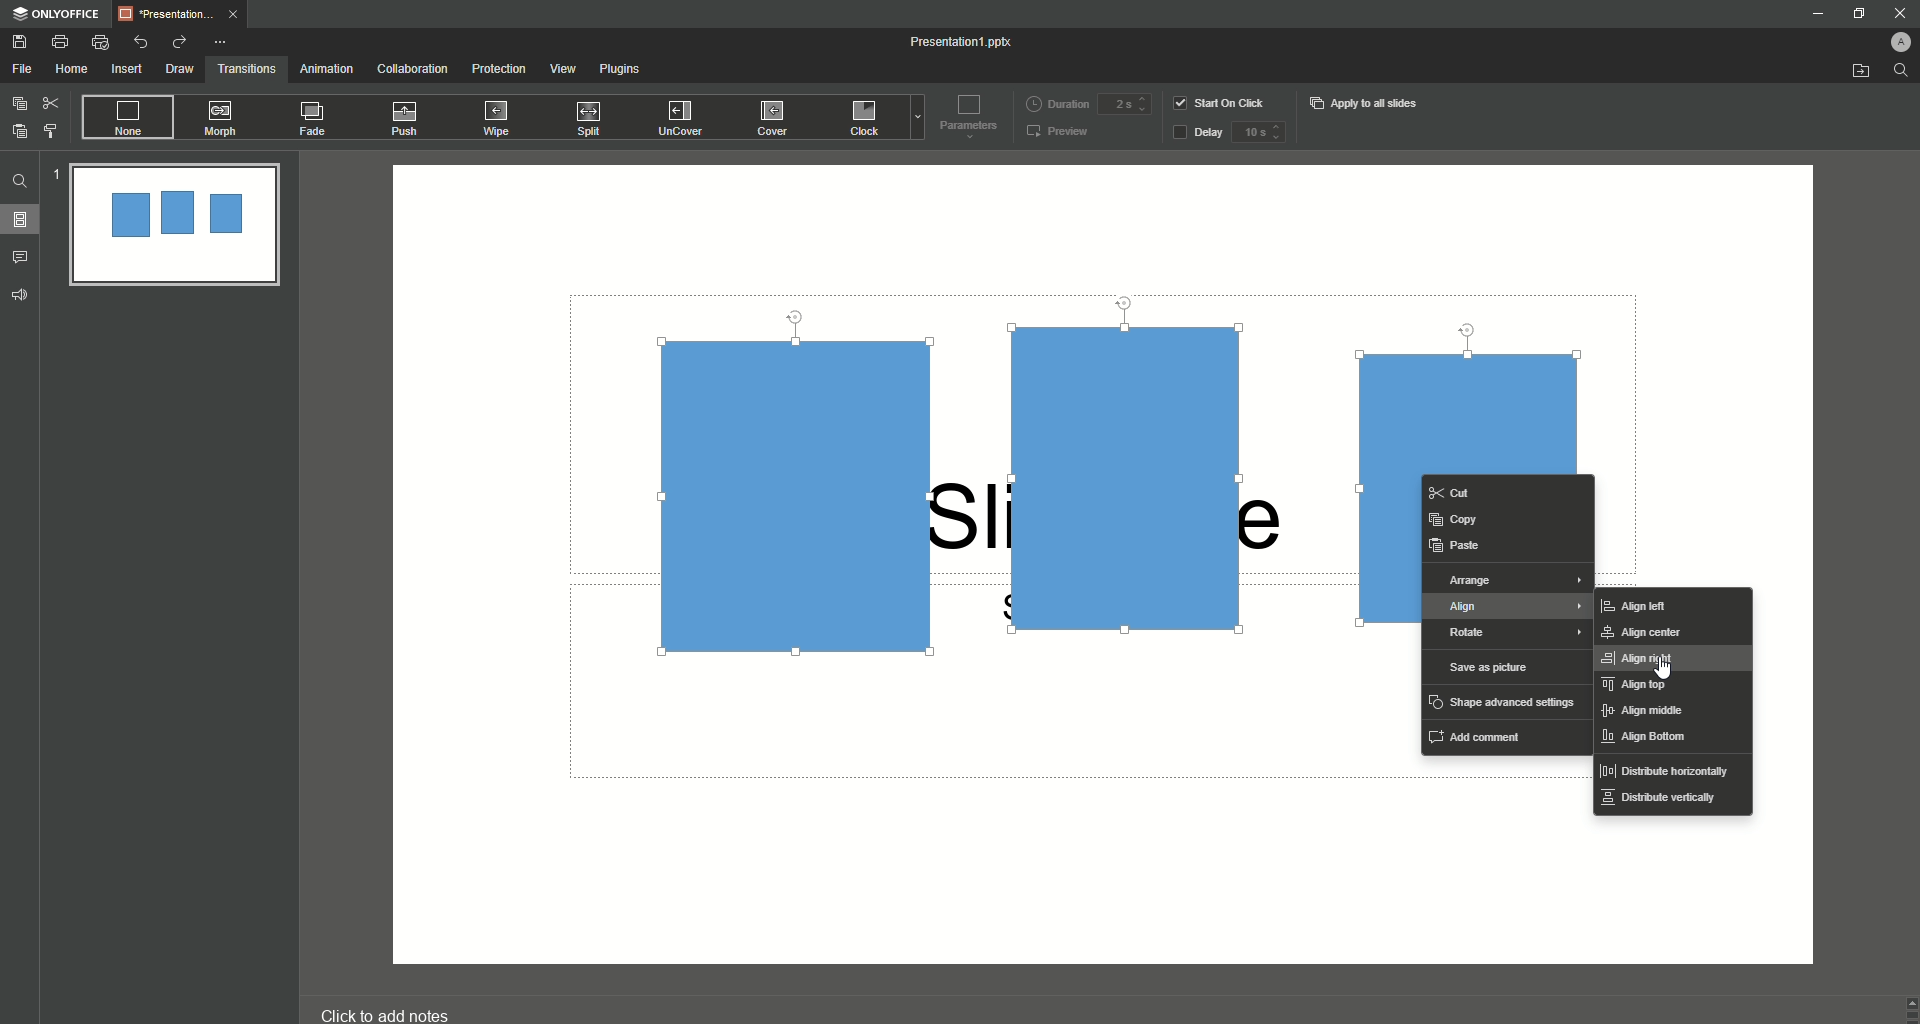  Describe the element at coordinates (497, 117) in the screenshot. I see `Wipe` at that location.